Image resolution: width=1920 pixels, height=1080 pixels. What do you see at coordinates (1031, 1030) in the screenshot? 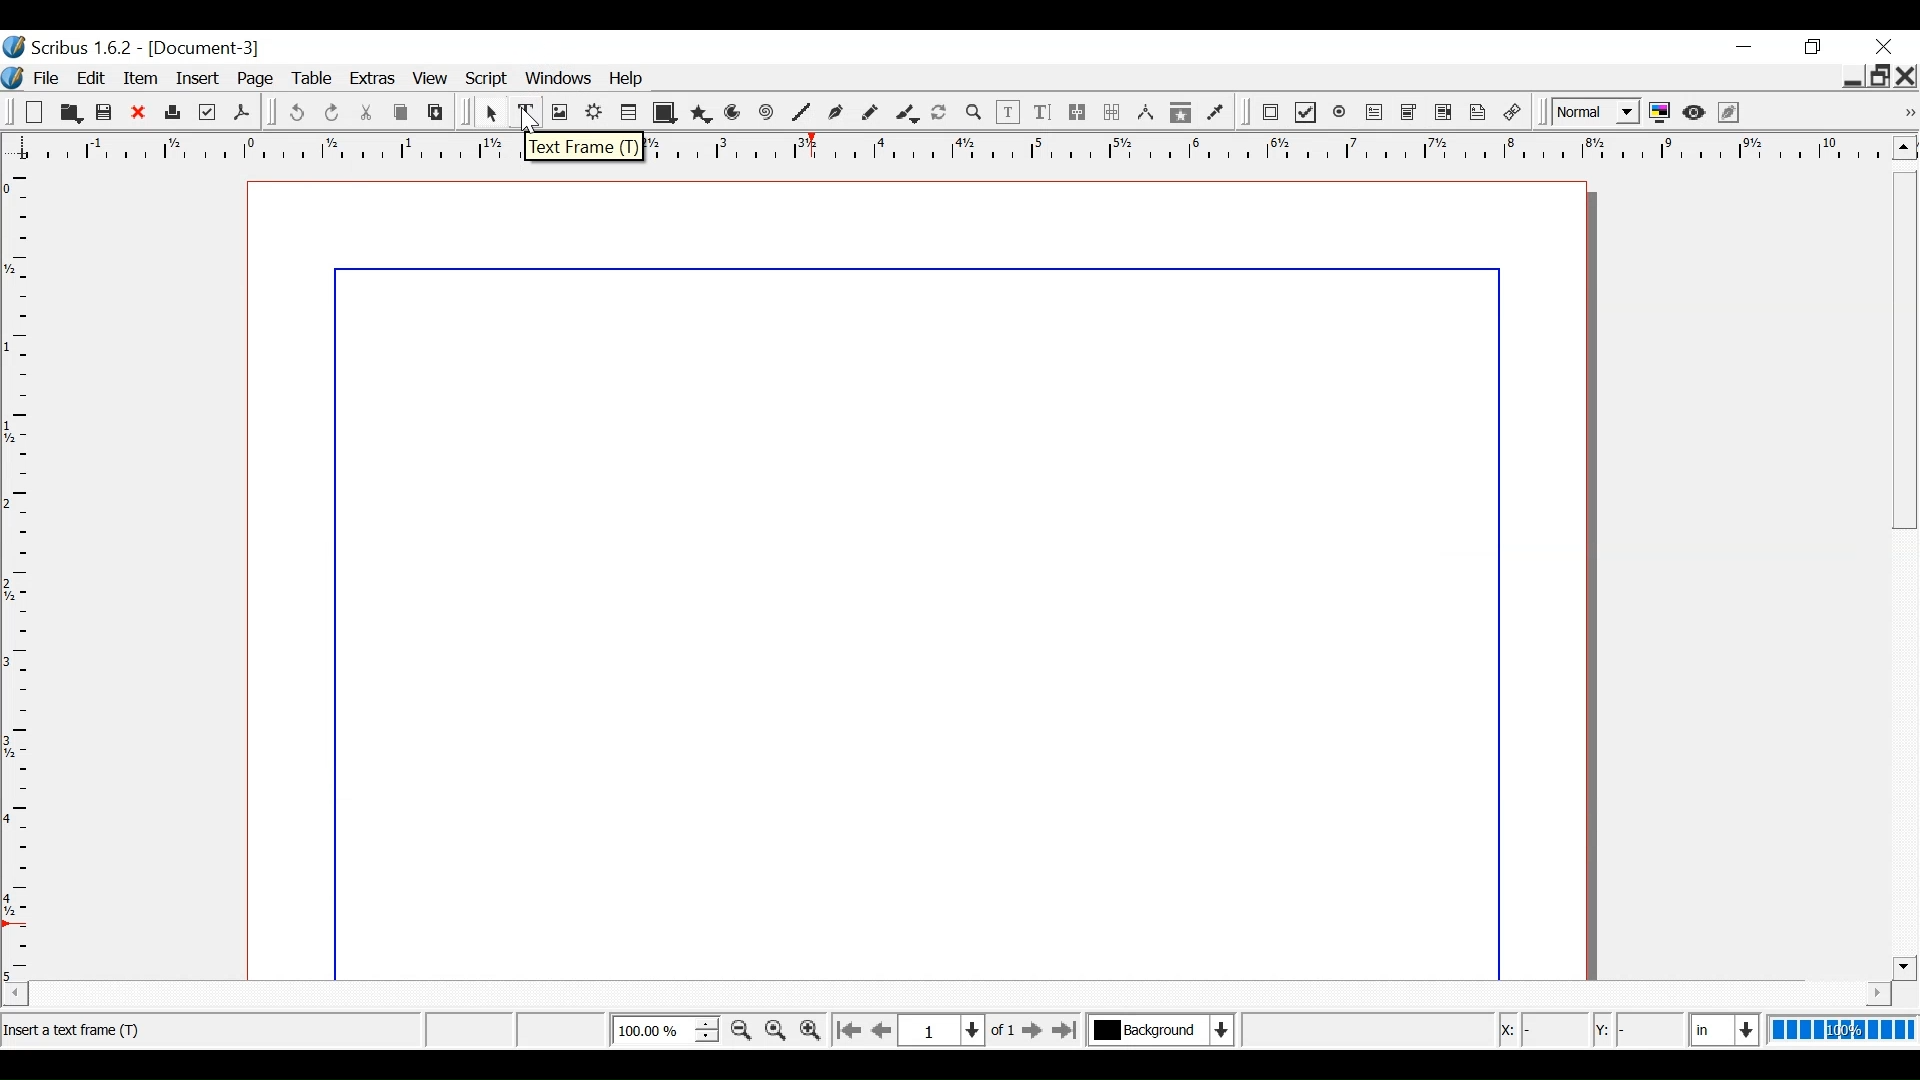
I see `Go to the next page` at bounding box center [1031, 1030].